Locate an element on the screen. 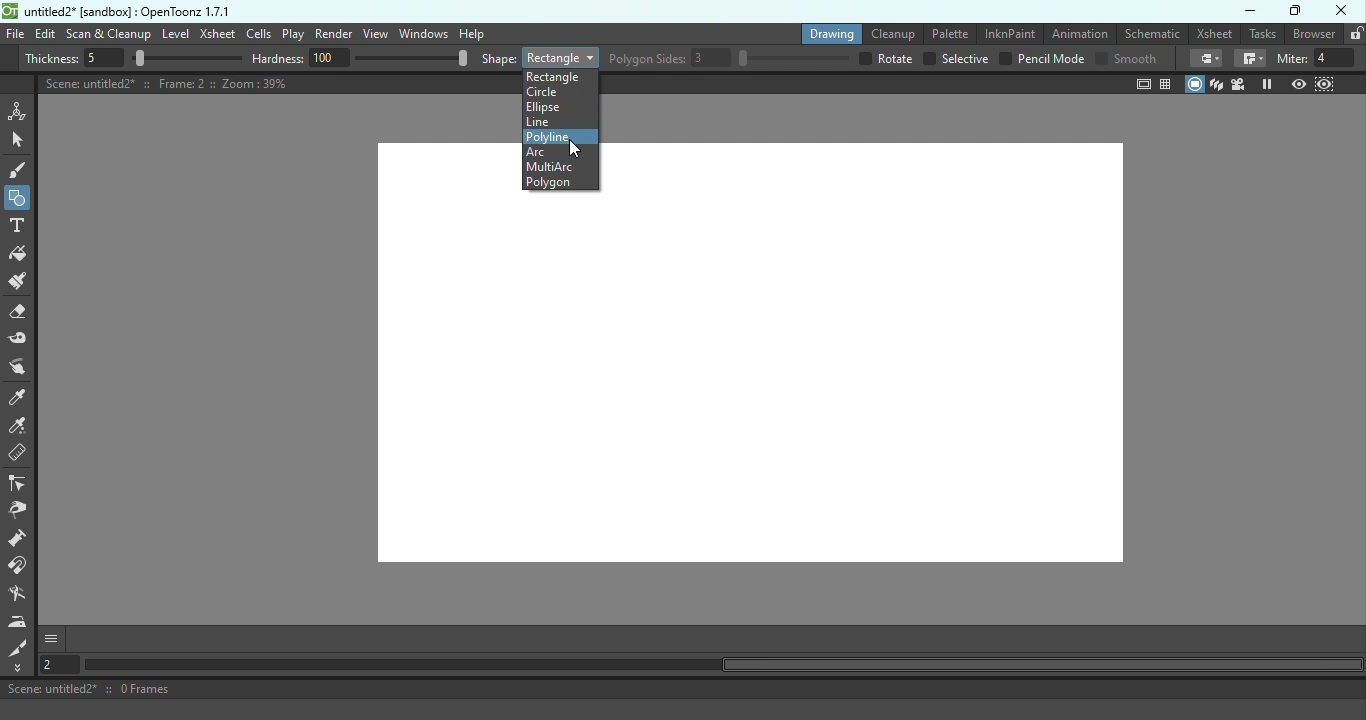 The height and width of the screenshot is (720, 1366). Polygon is located at coordinates (548, 182).